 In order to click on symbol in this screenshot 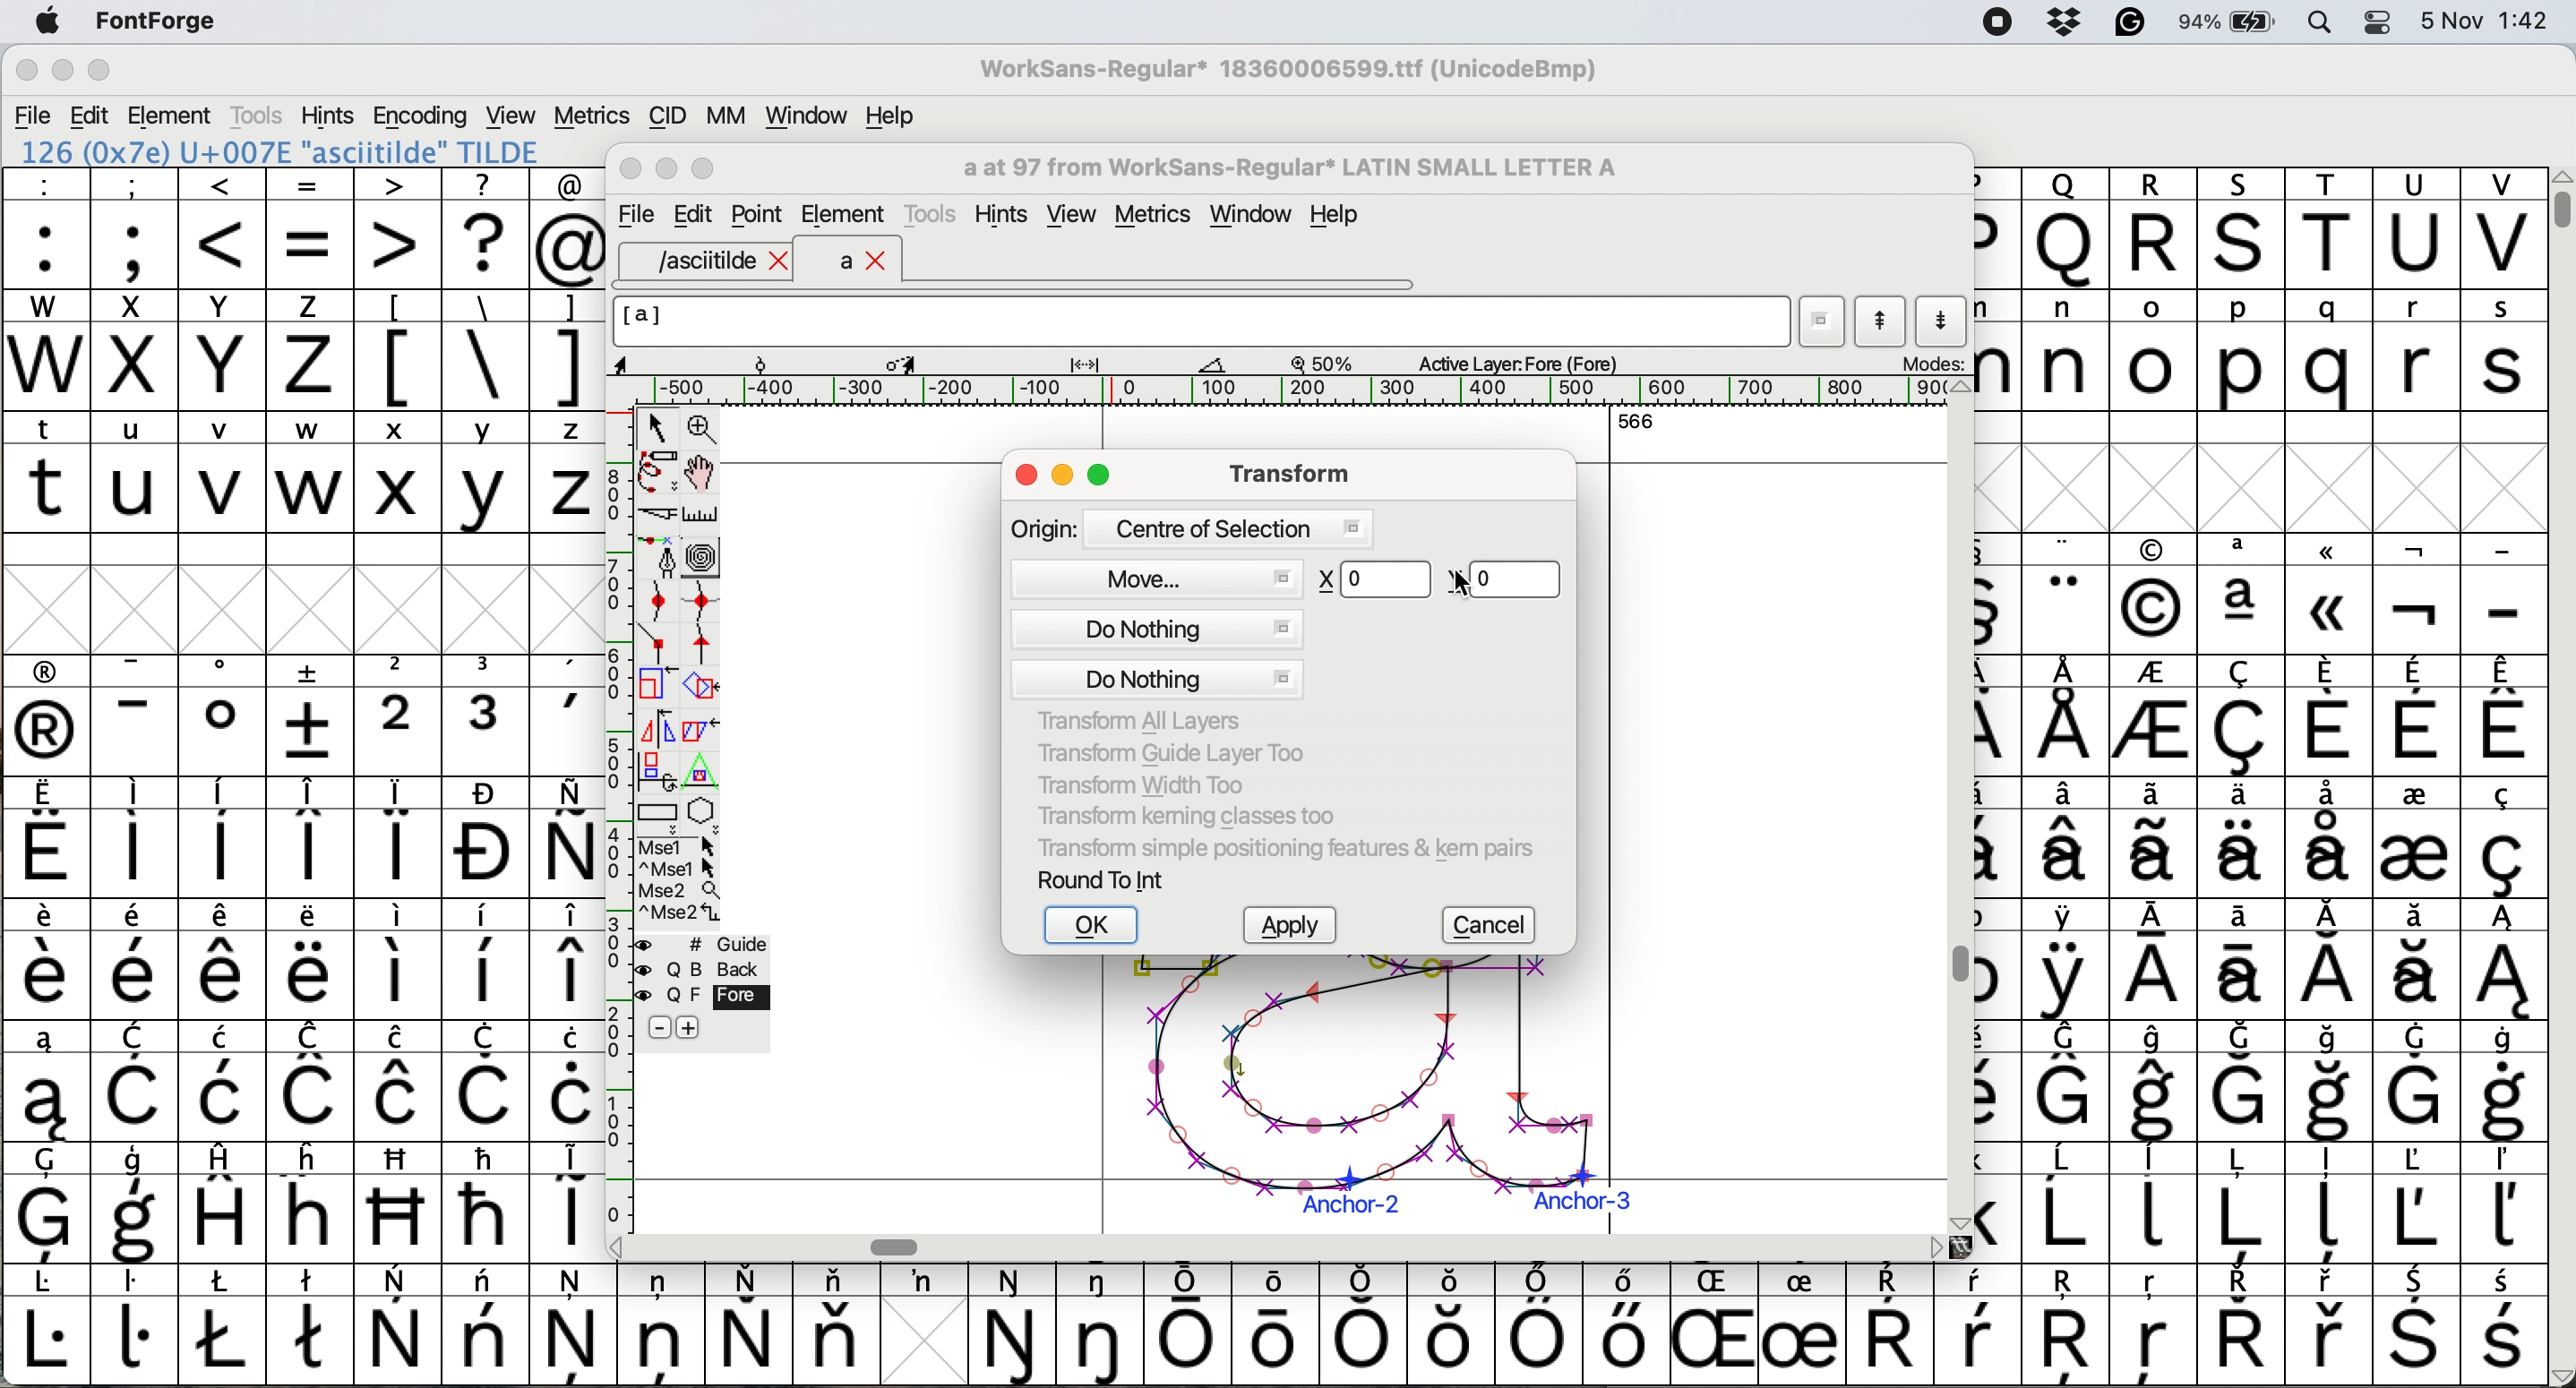, I will do `click(2242, 960)`.